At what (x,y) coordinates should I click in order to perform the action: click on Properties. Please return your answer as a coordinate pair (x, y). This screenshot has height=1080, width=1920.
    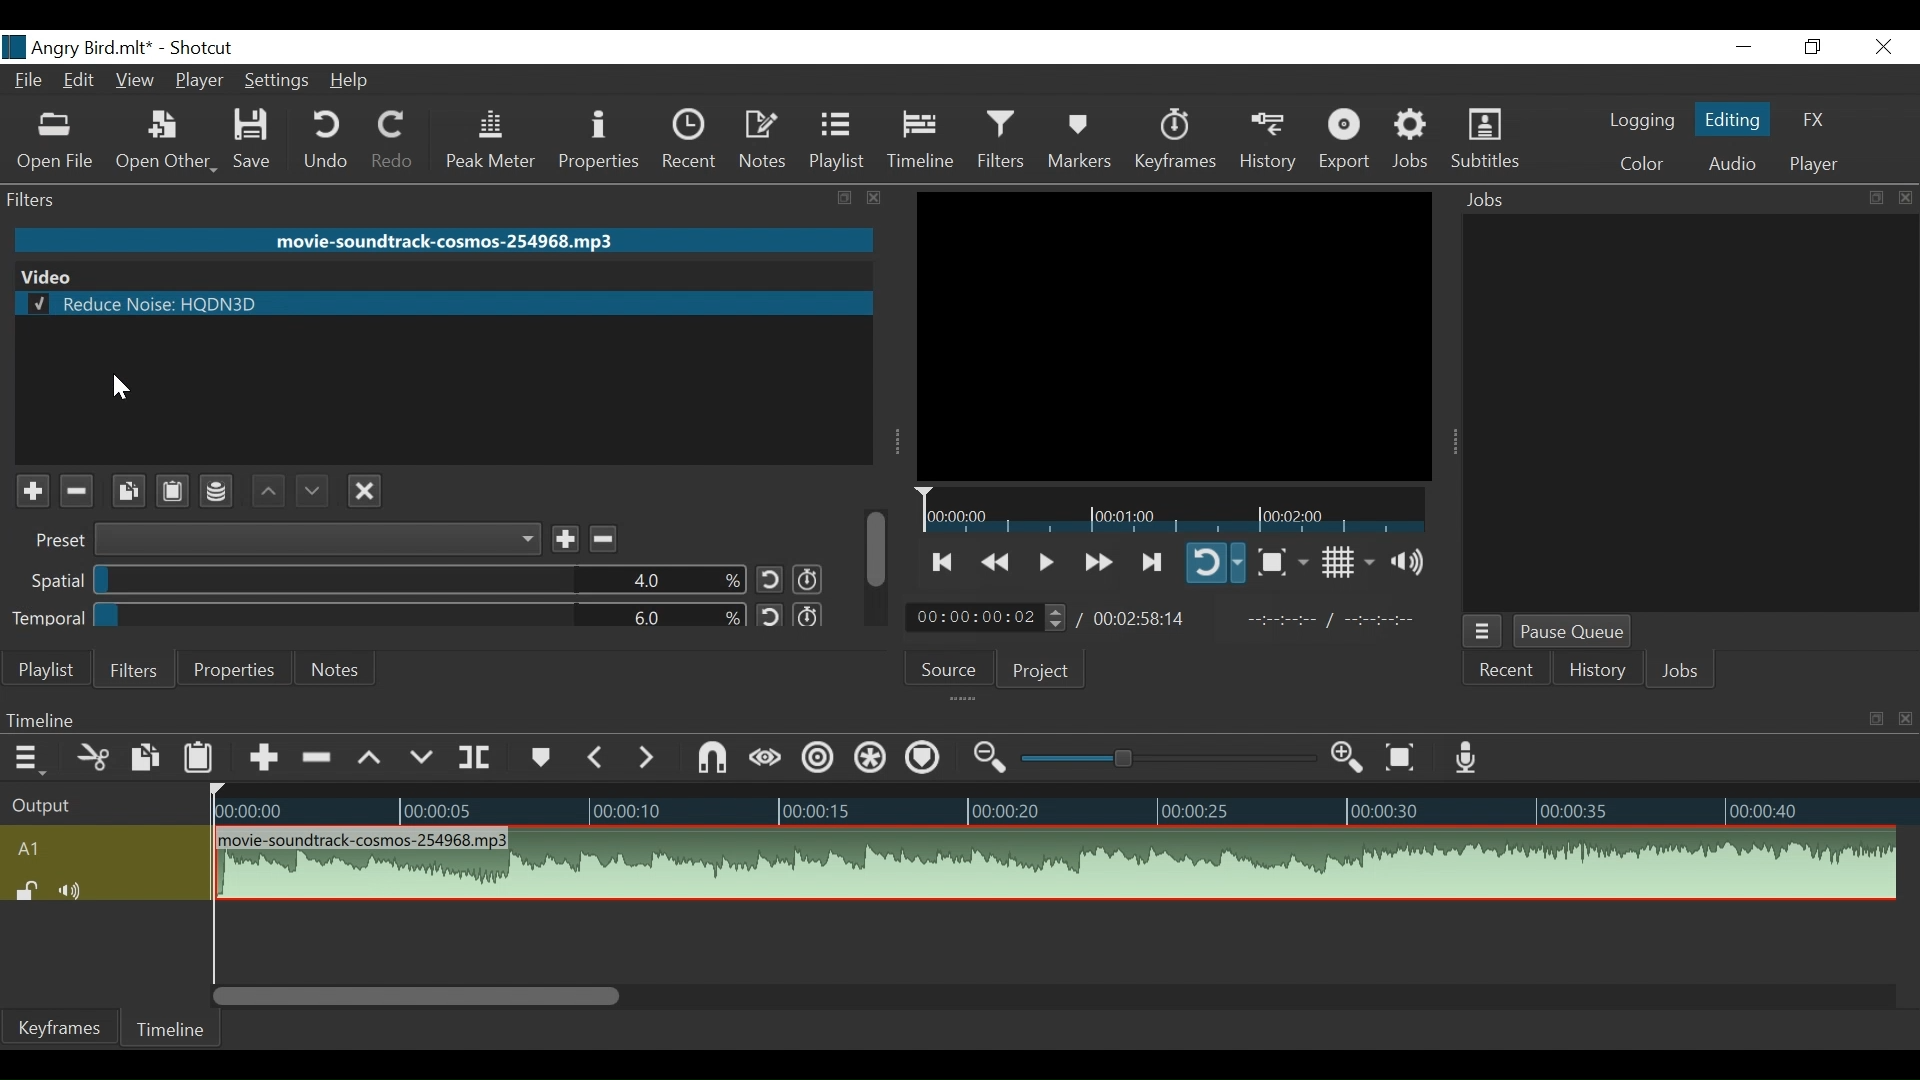
    Looking at the image, I should click on (602, 139).